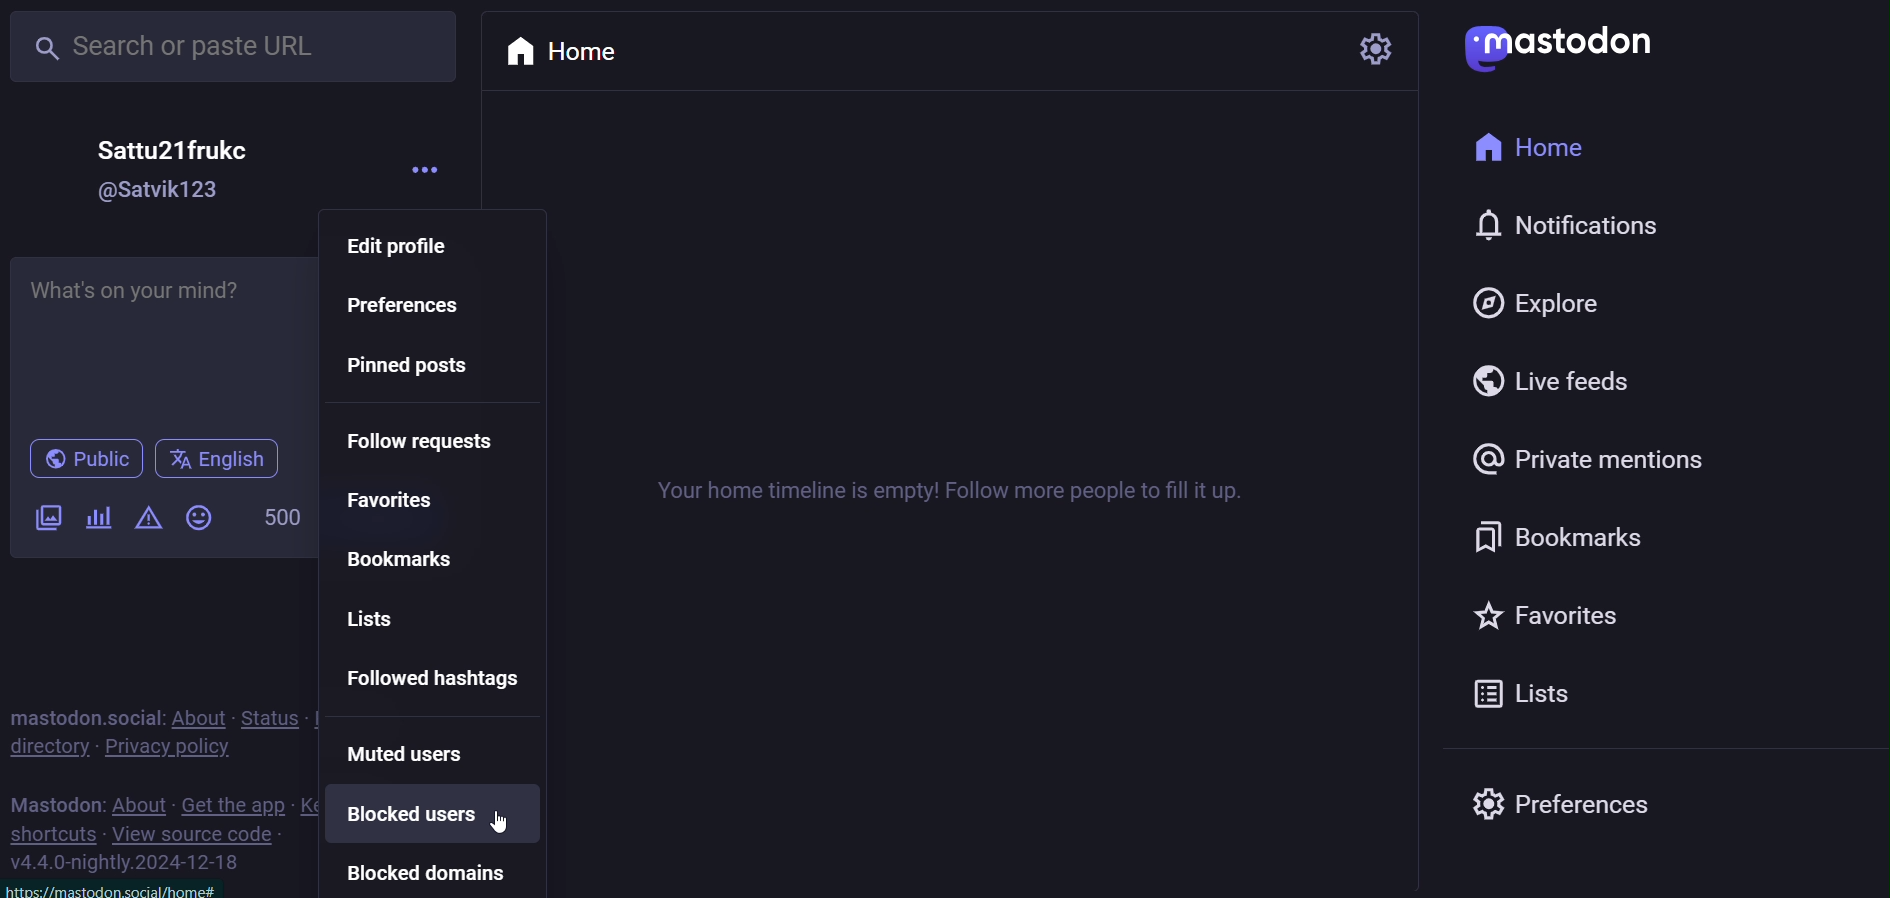 The image size is (1890, 898). What do you see at coordinates (119, 886) in the screenshot?
I see `V4.4.0-nightly.2024-12-18` at bounding box center [119, 886].